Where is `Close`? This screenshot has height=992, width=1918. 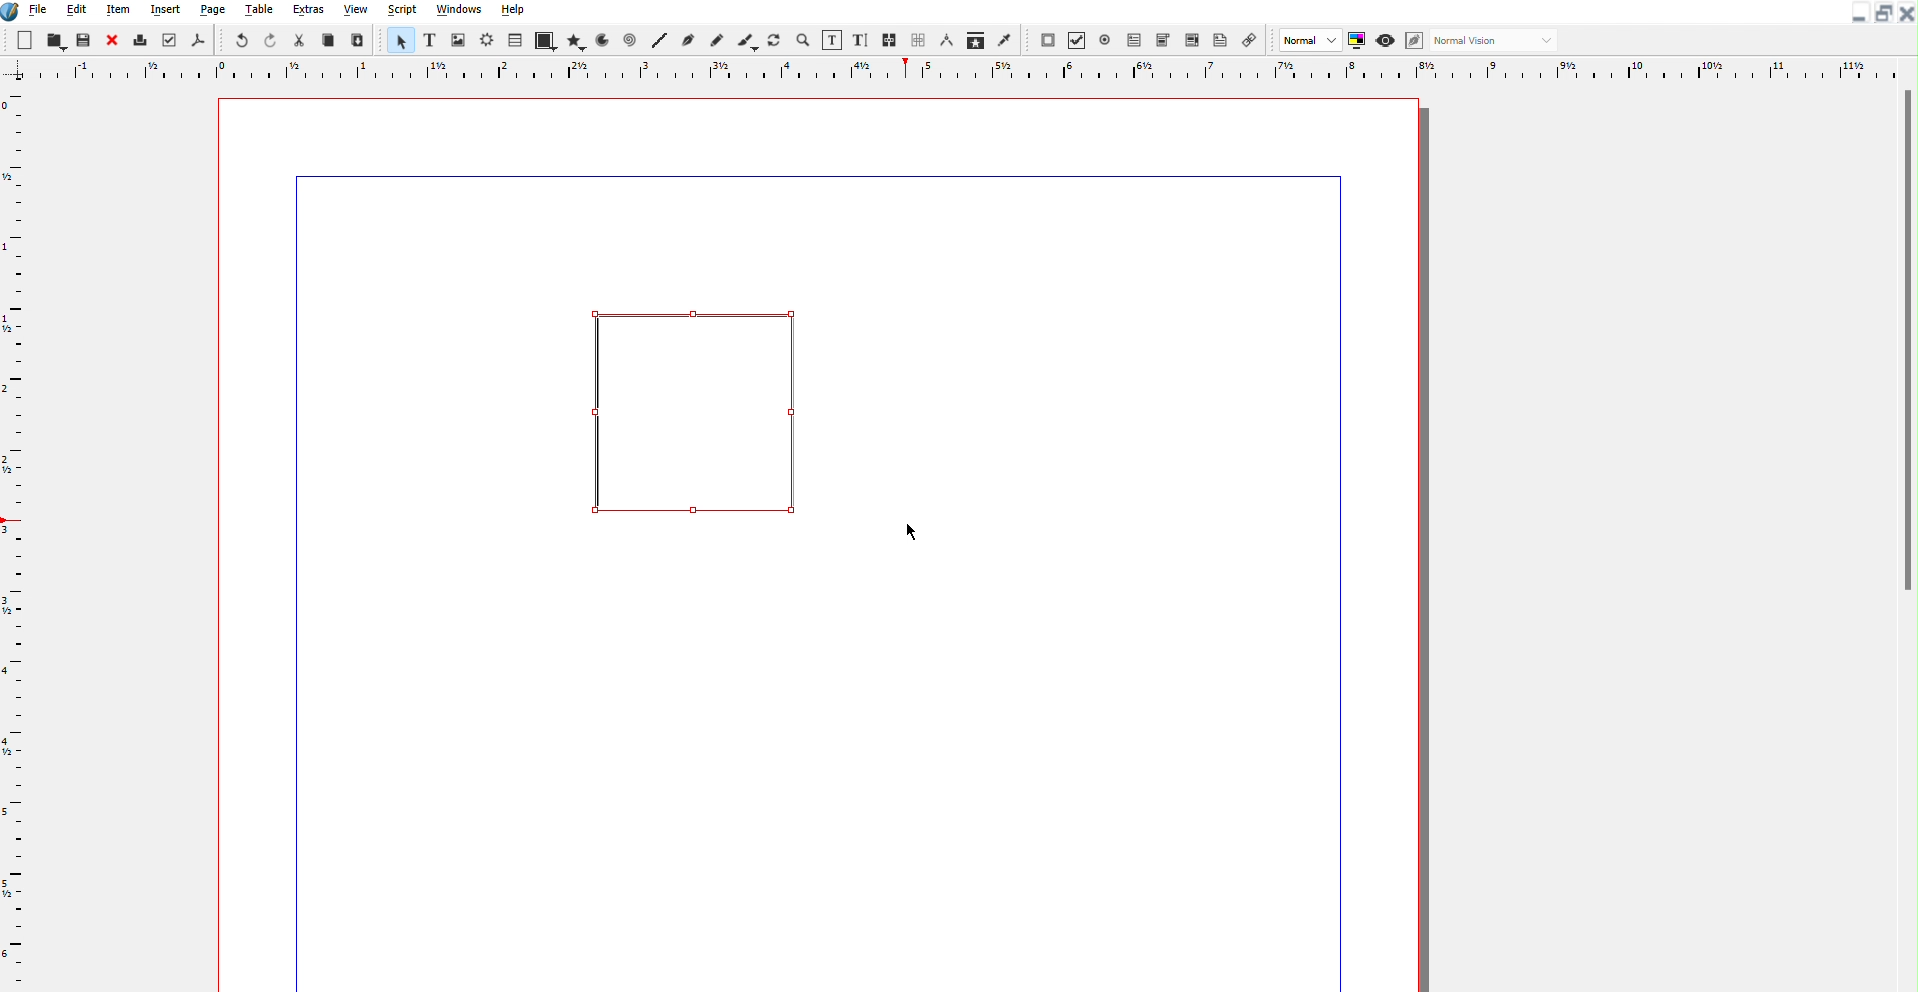
Close is located at coordinates (109, 41).